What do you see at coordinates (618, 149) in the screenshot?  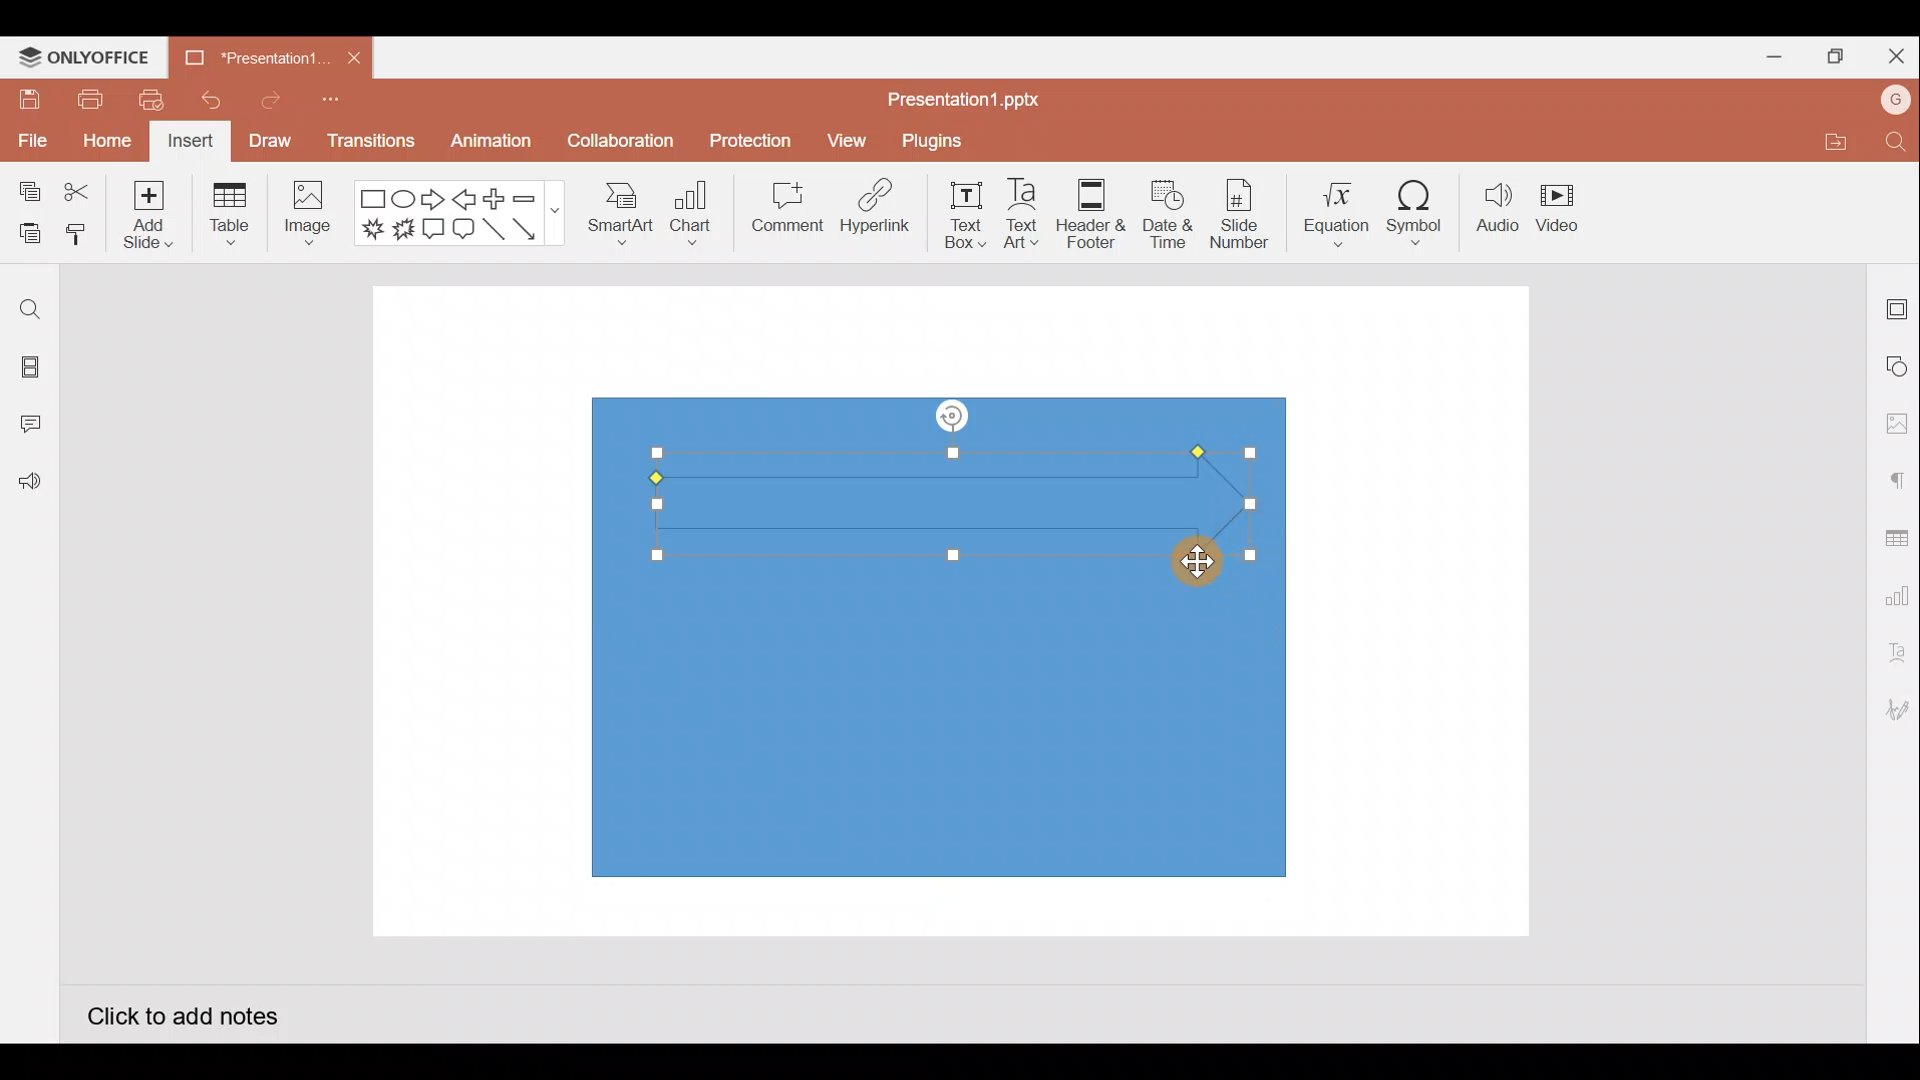 I see `Collaboration` at bounding box center [618, 149].